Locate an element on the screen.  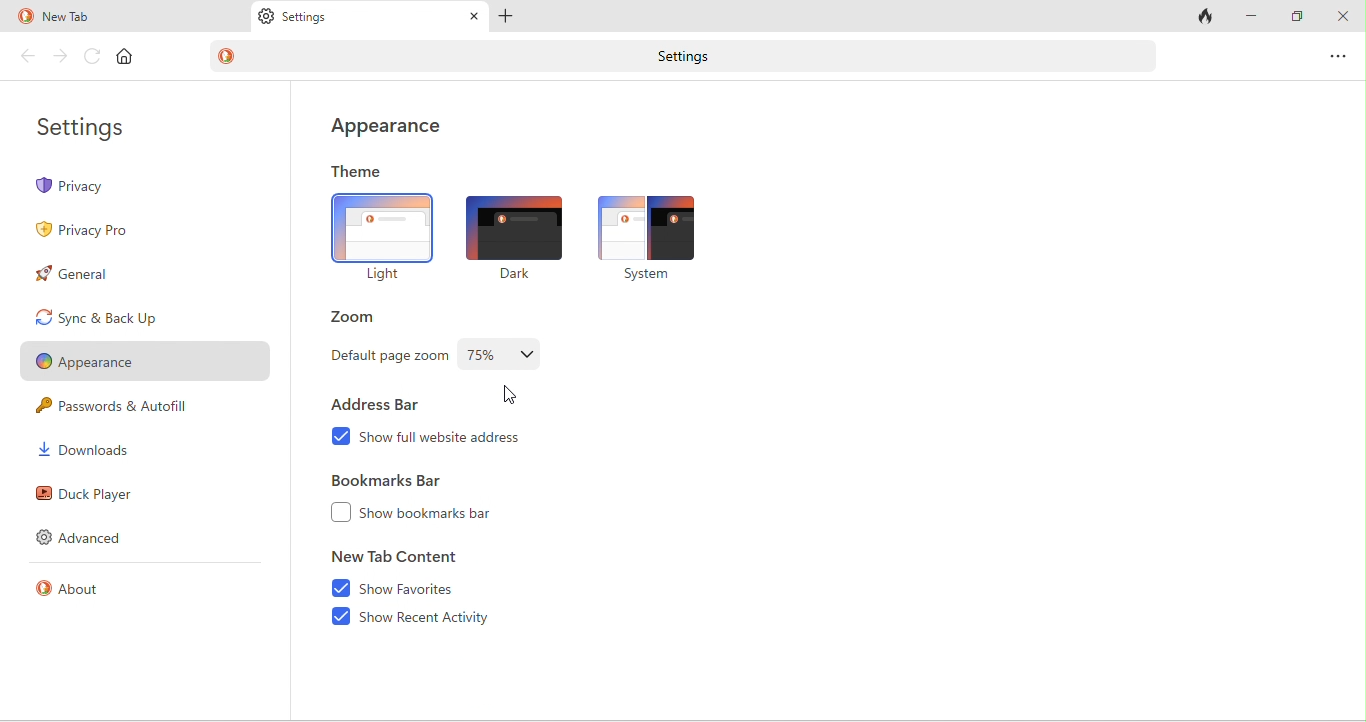
show recent activity is located at coordinates (415, 617).